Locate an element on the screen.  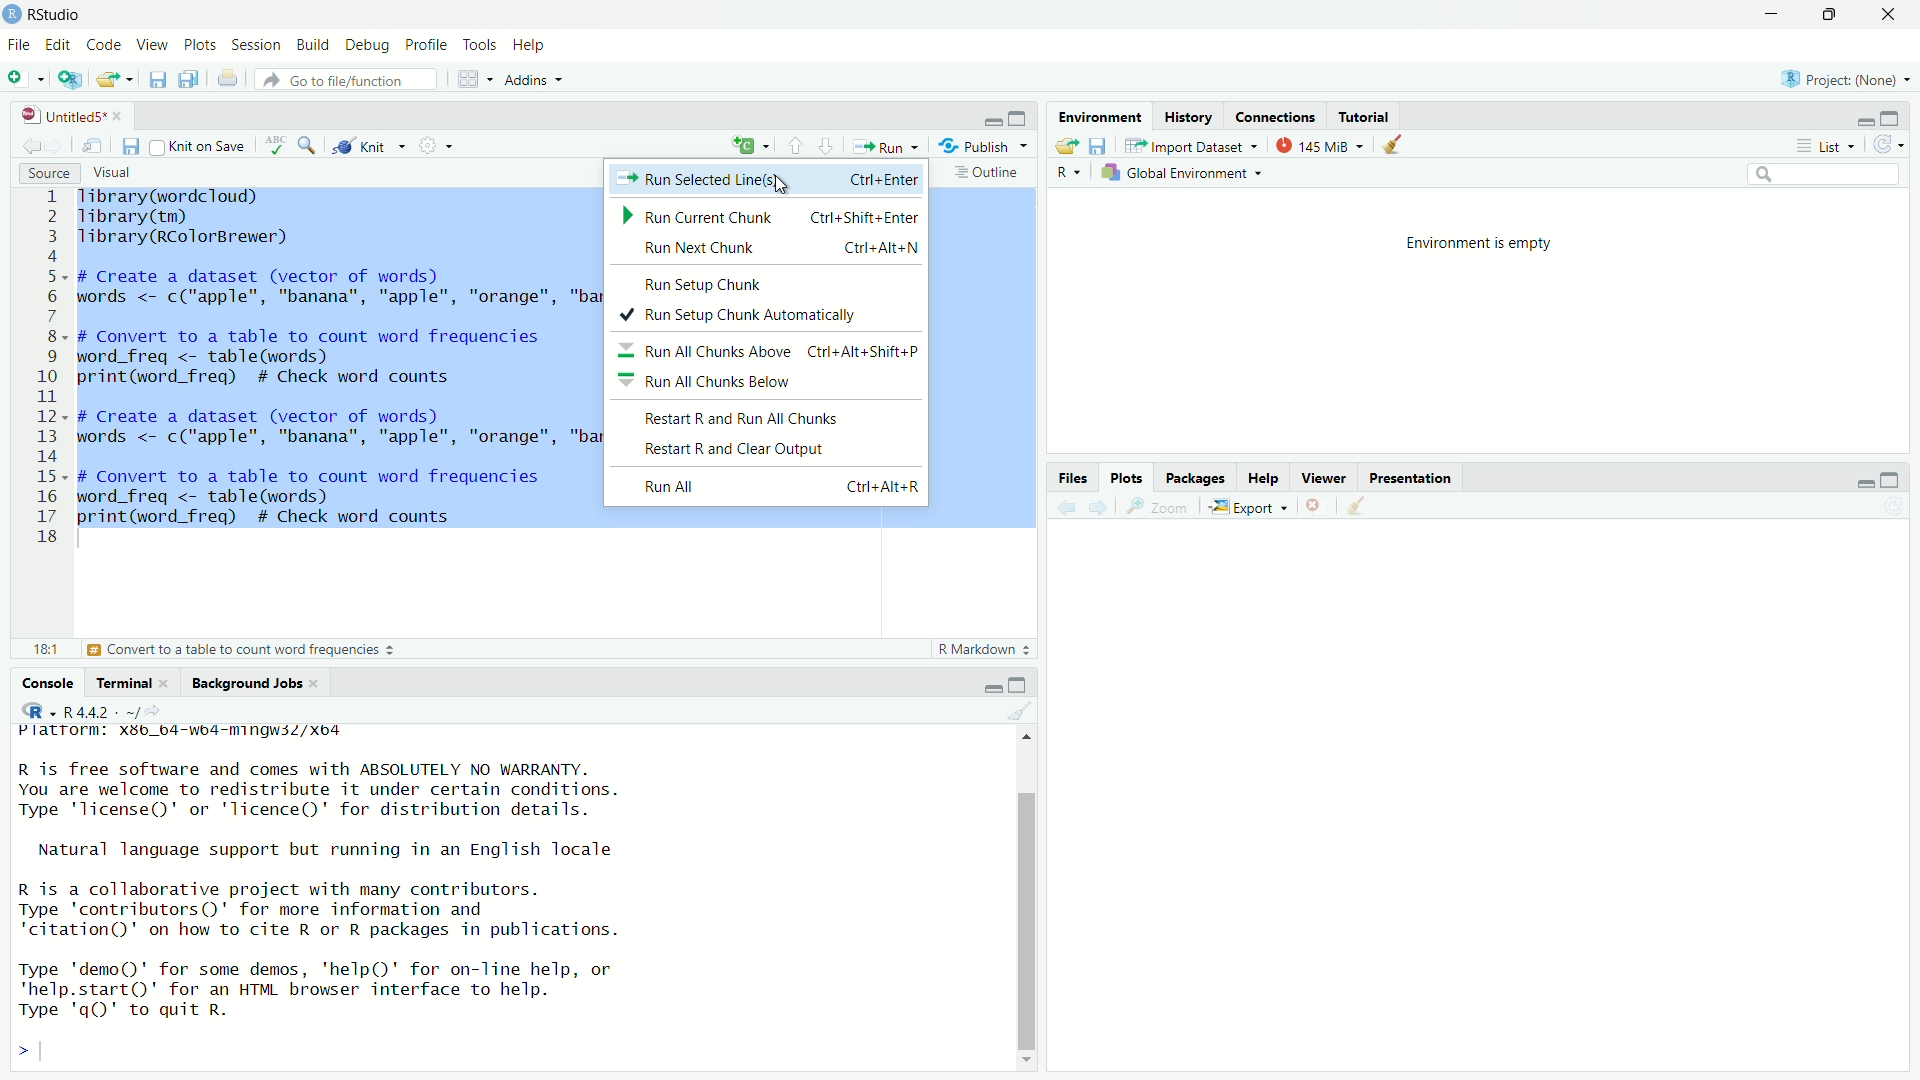
Project (name) is located at coordinates (1850, 80).